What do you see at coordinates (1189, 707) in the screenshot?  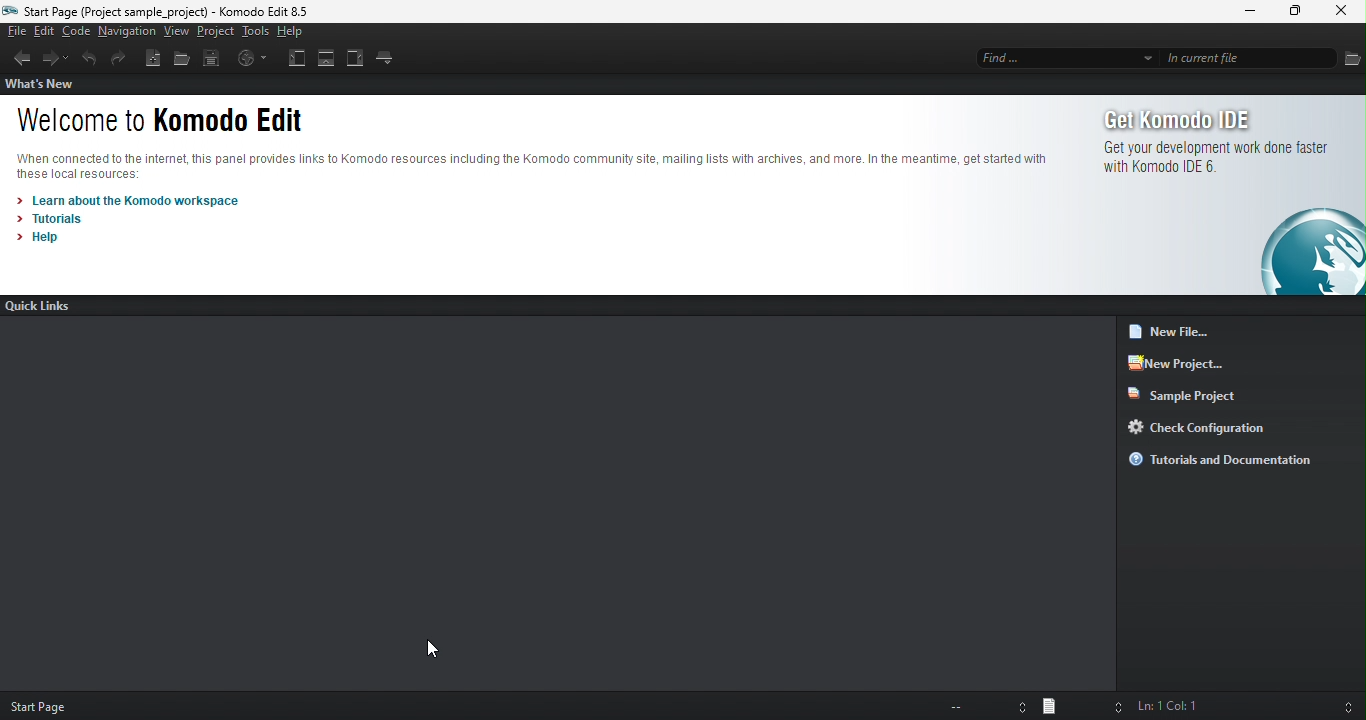 I see `ln 1, col 1` at bounding box center [1189, 707].